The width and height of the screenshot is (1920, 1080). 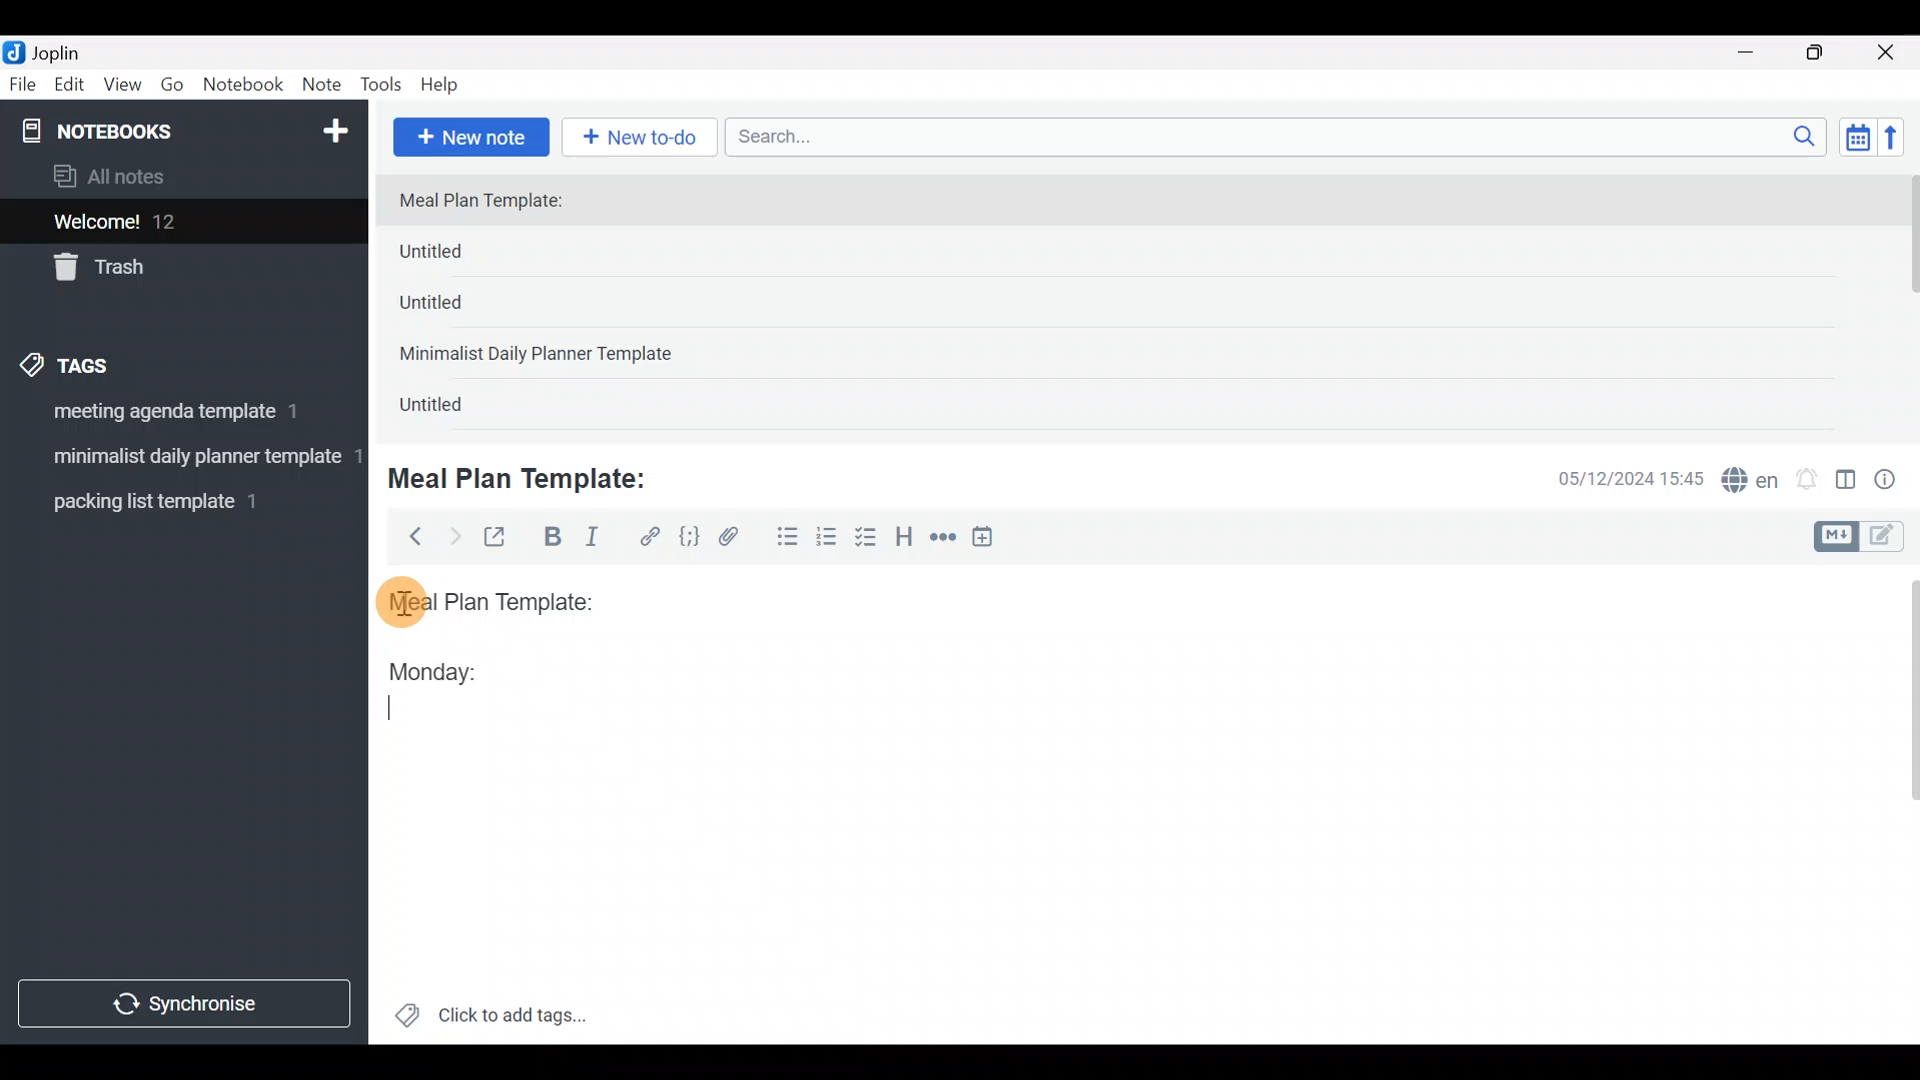 What do you see at coordinates (1115, 869) in the screenshot?
I see `Text editor` at bounding box center [1115, 869].